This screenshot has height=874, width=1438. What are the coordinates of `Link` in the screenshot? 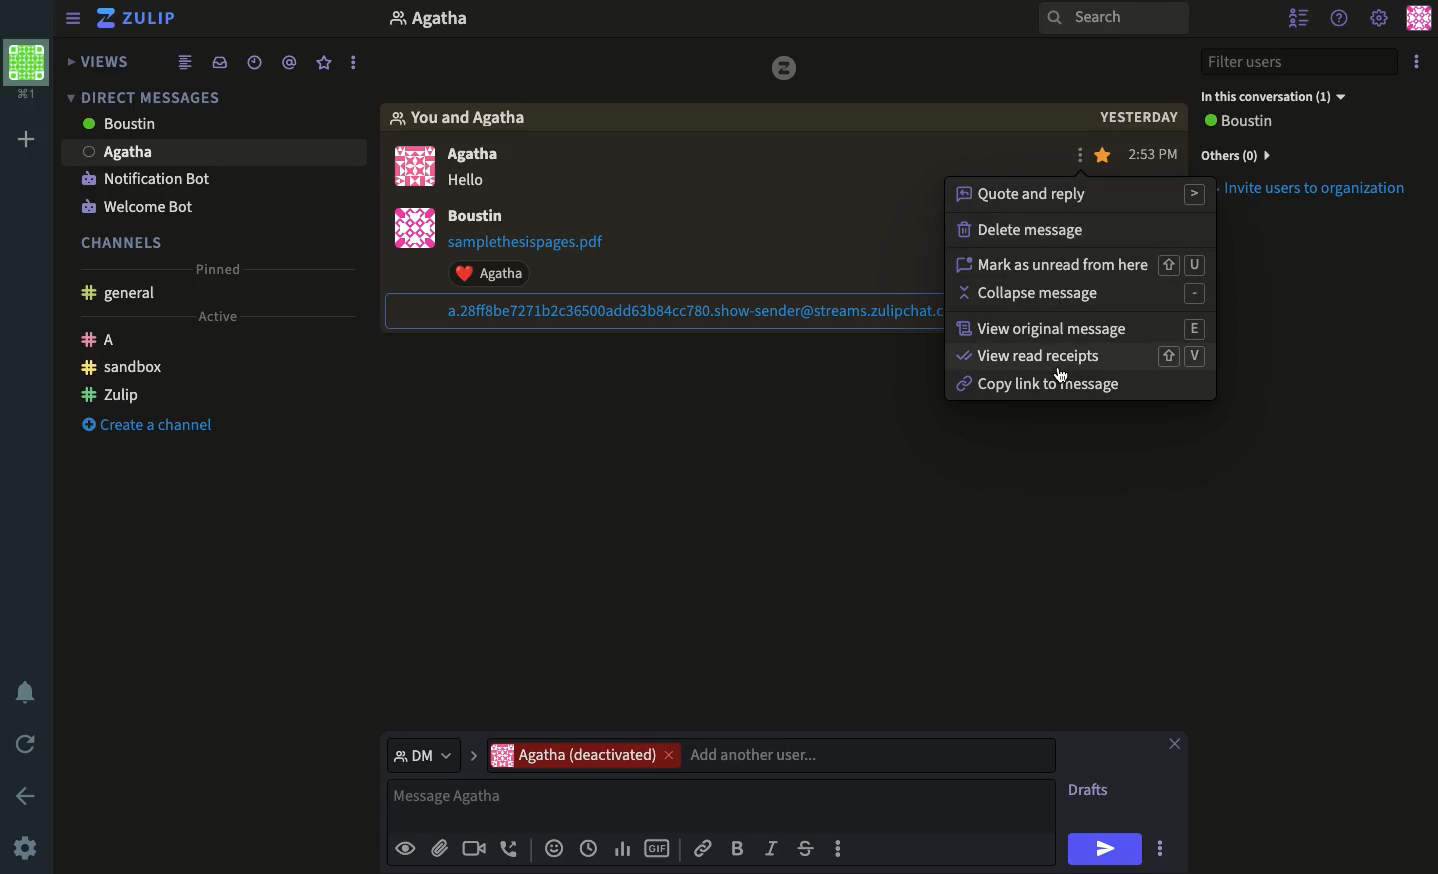 It's located at (703, 845).